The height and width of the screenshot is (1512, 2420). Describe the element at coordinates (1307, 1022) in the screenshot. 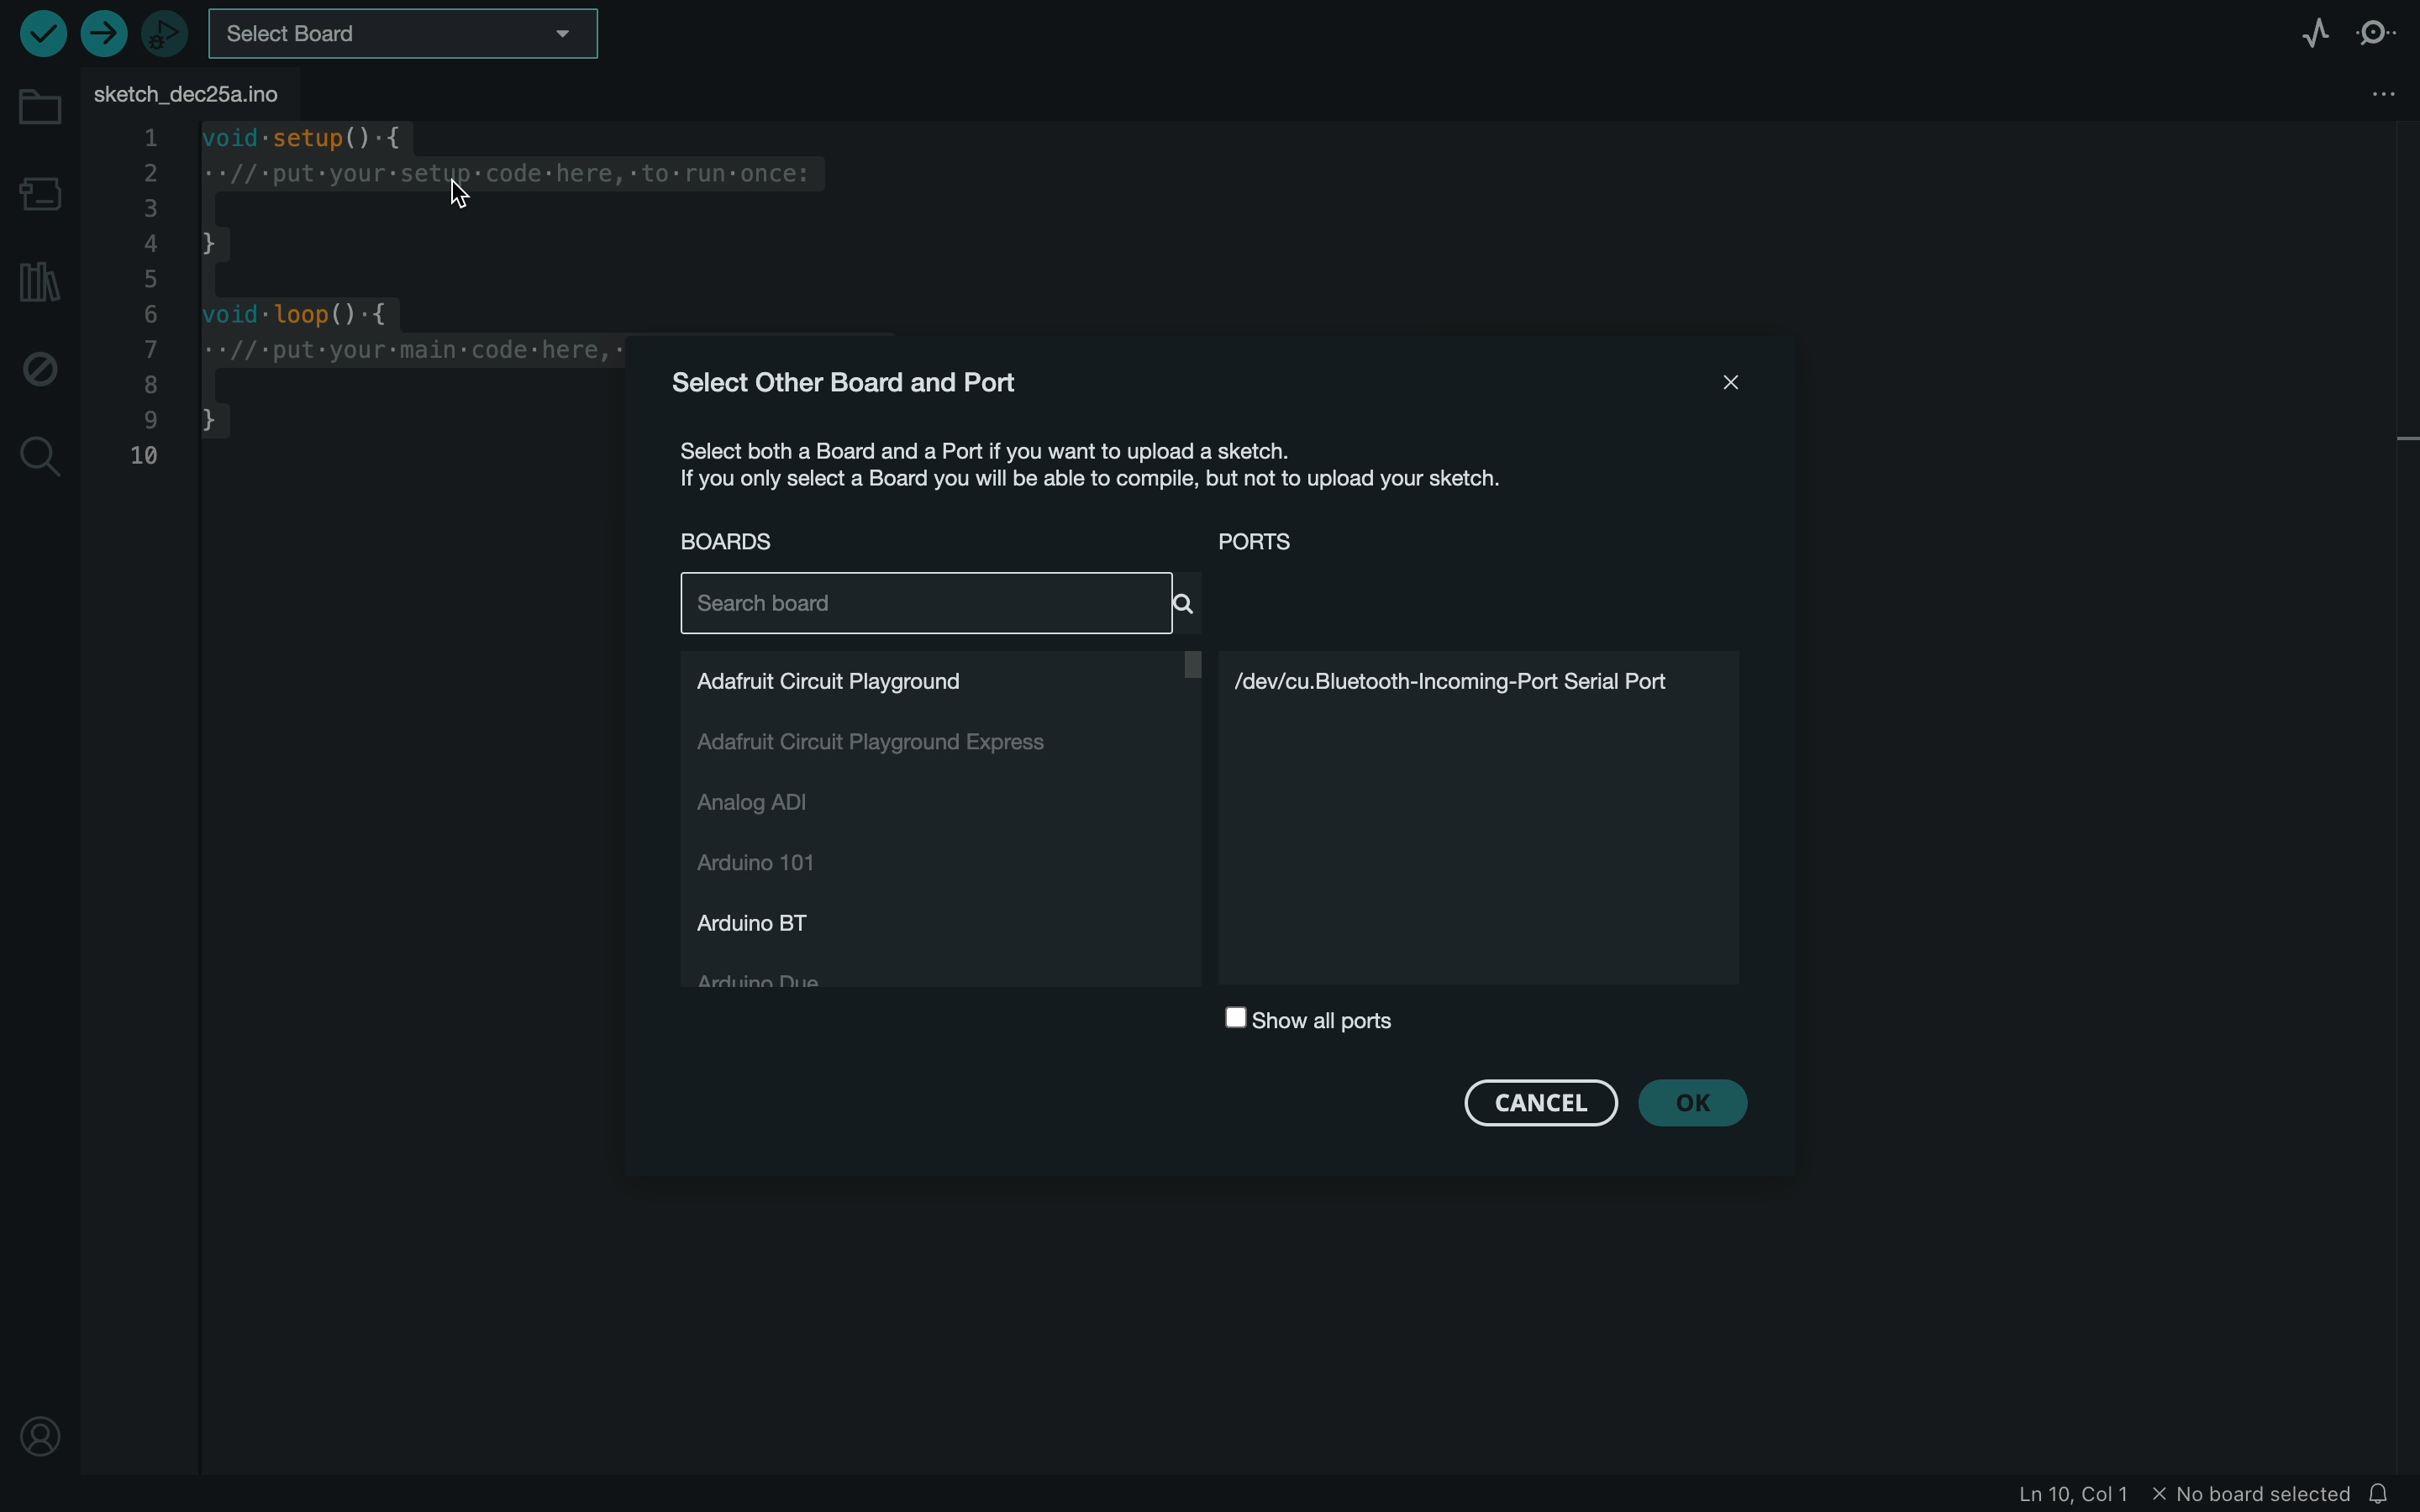

I see `show all` at that location.